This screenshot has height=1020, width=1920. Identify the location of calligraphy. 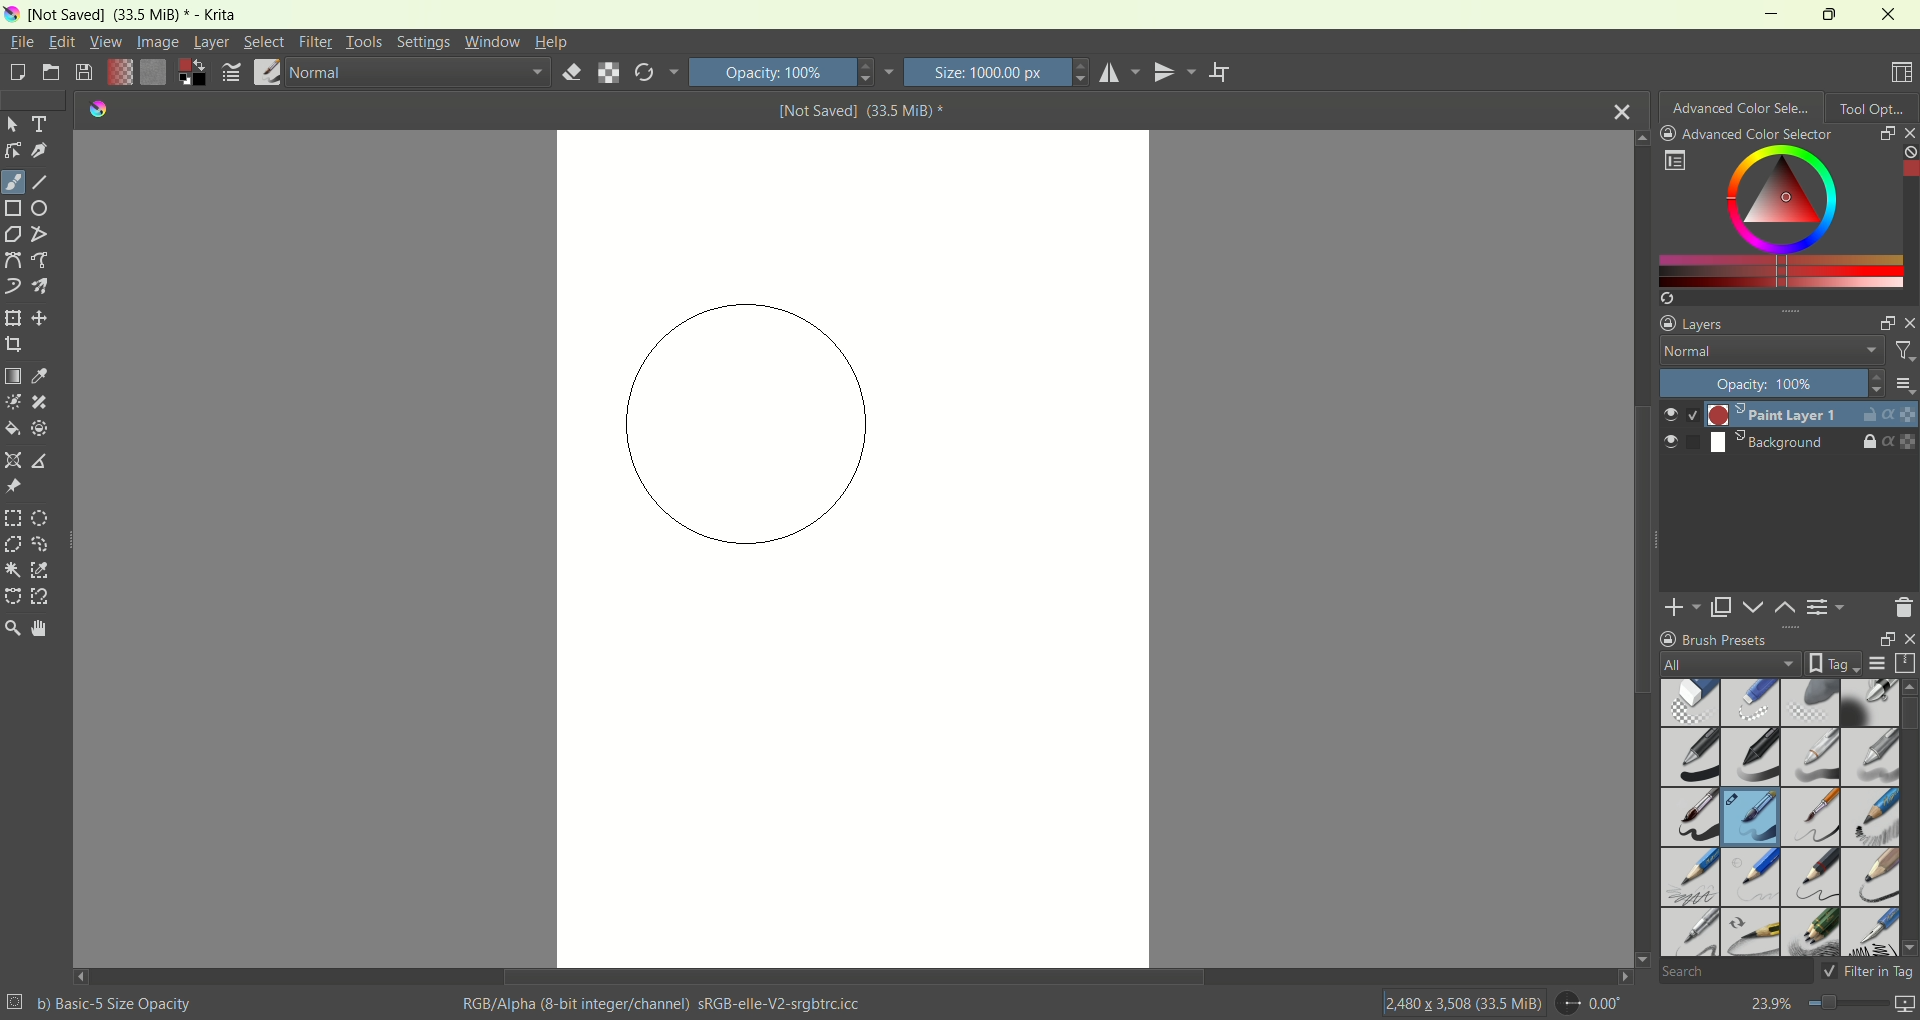
(41, 152).